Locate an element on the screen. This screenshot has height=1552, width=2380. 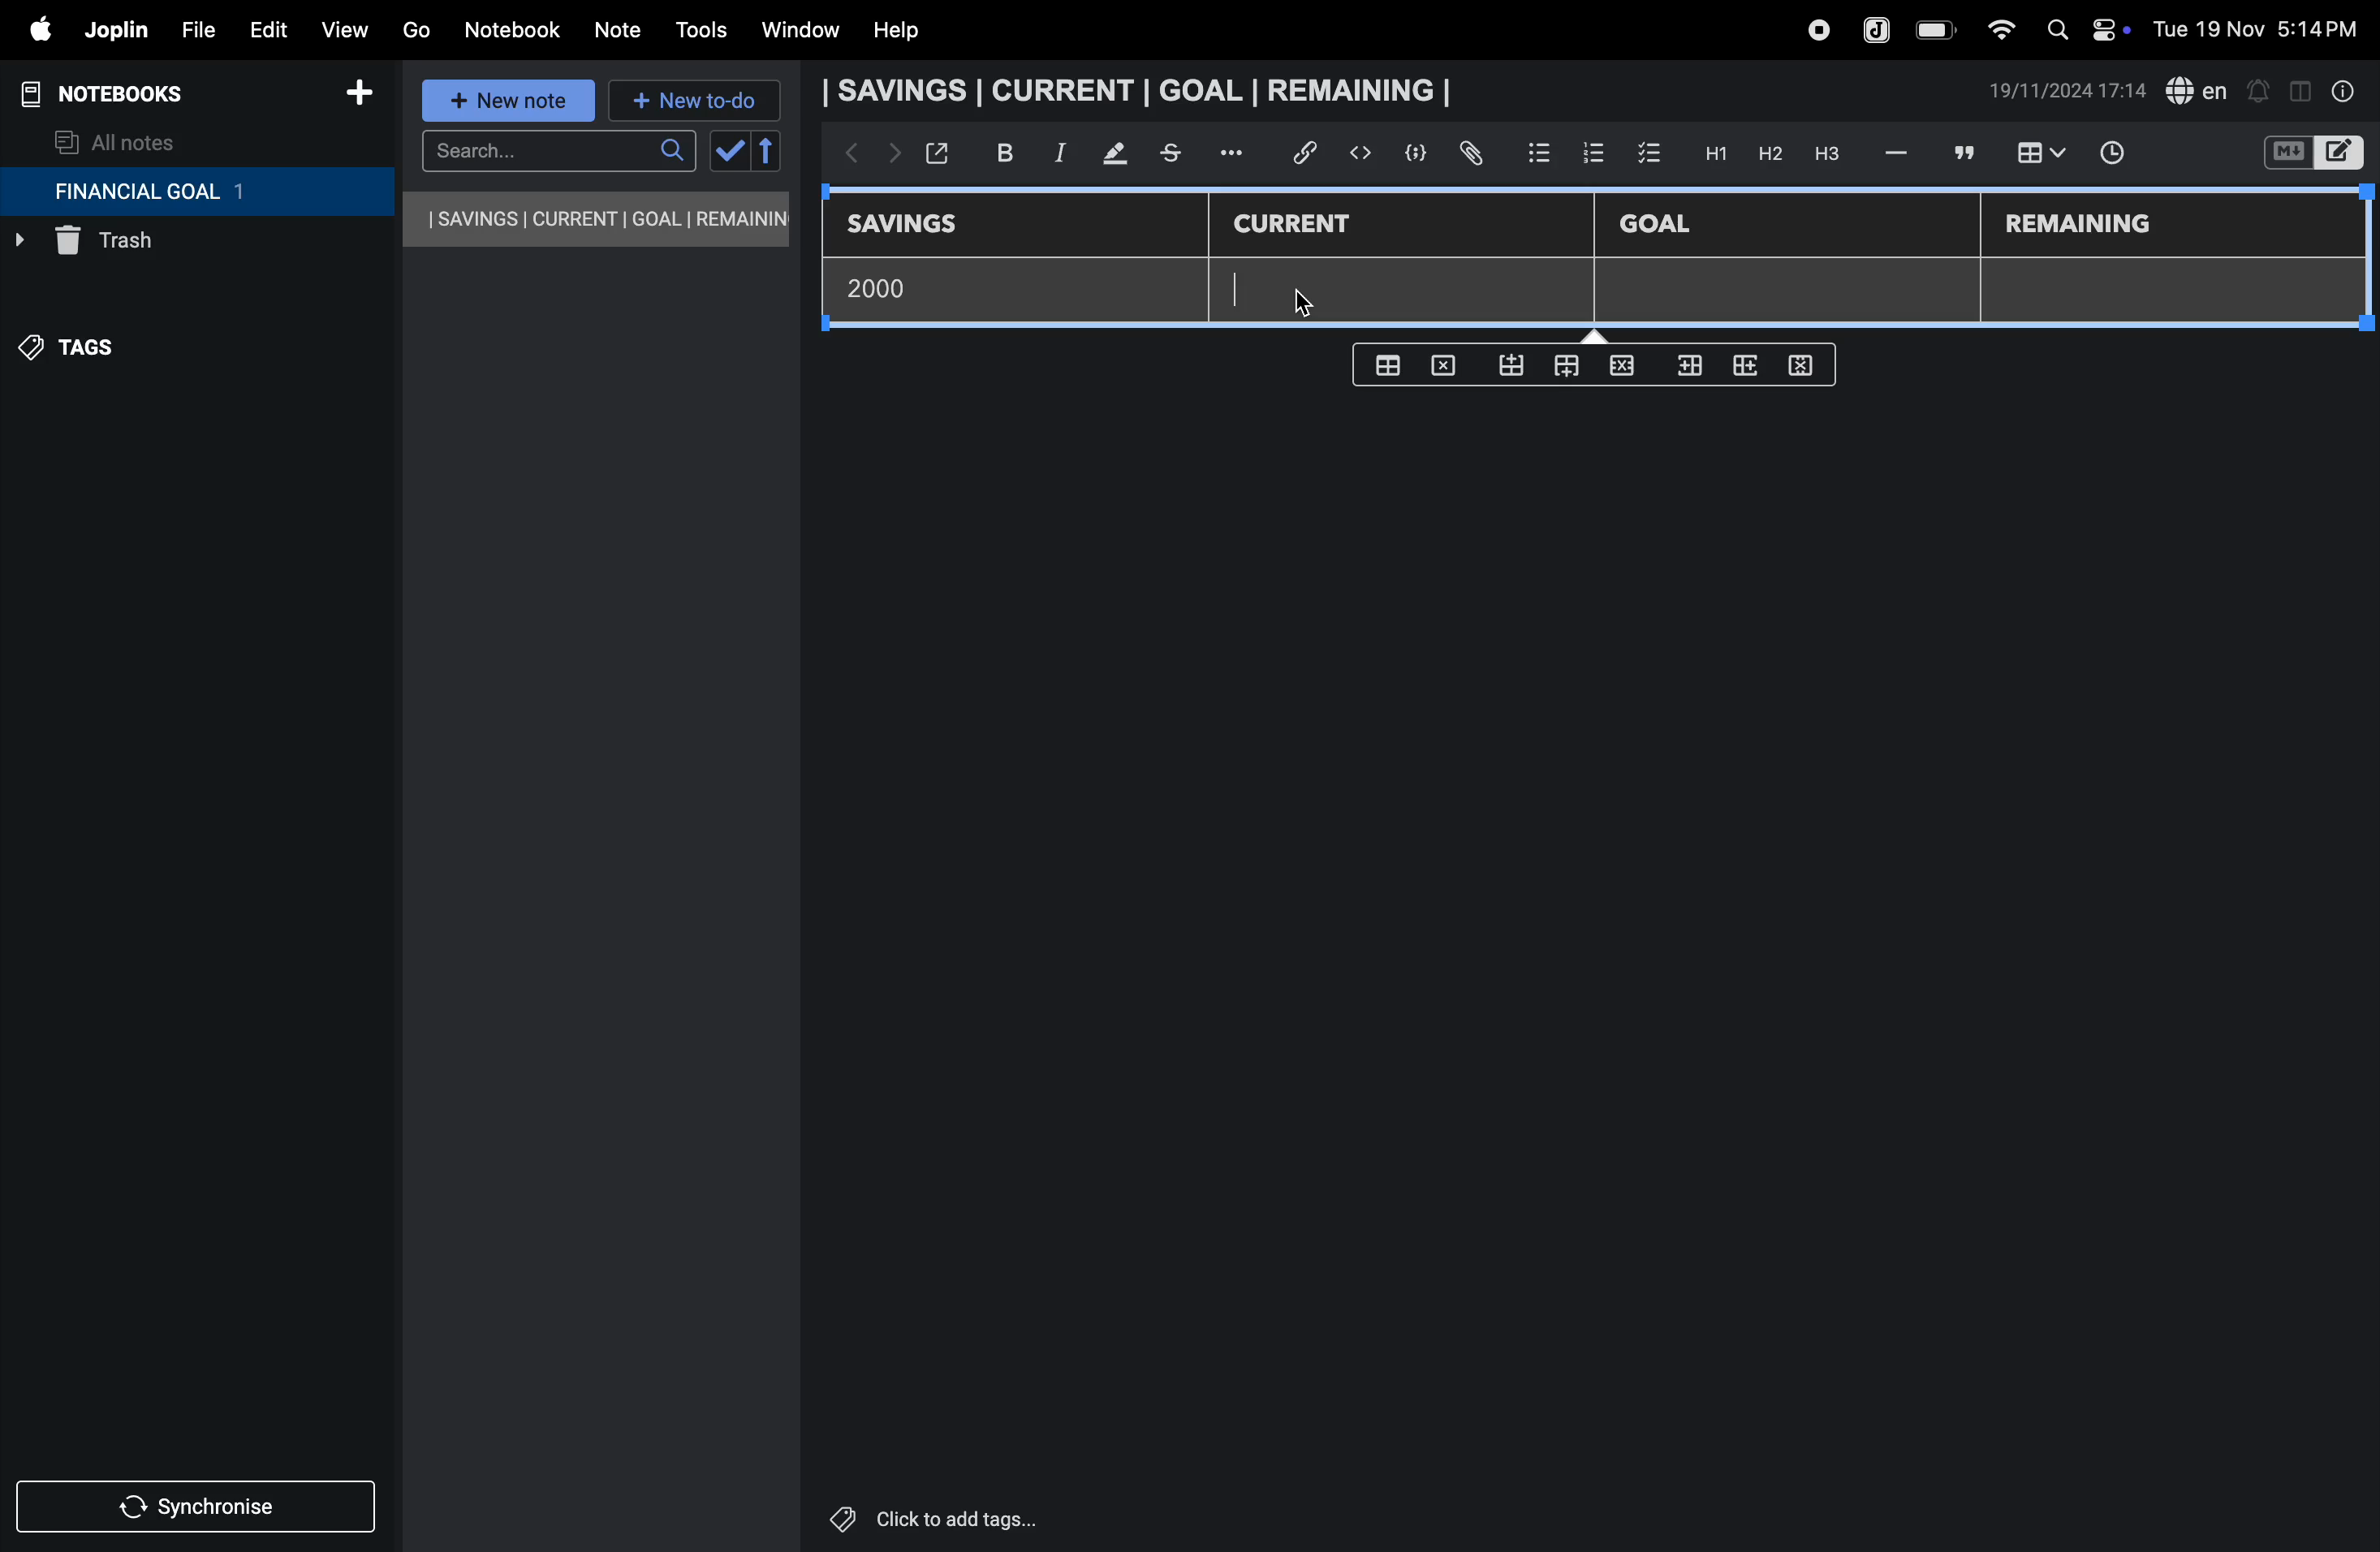
close rows is located at coordinates (1619, 369).